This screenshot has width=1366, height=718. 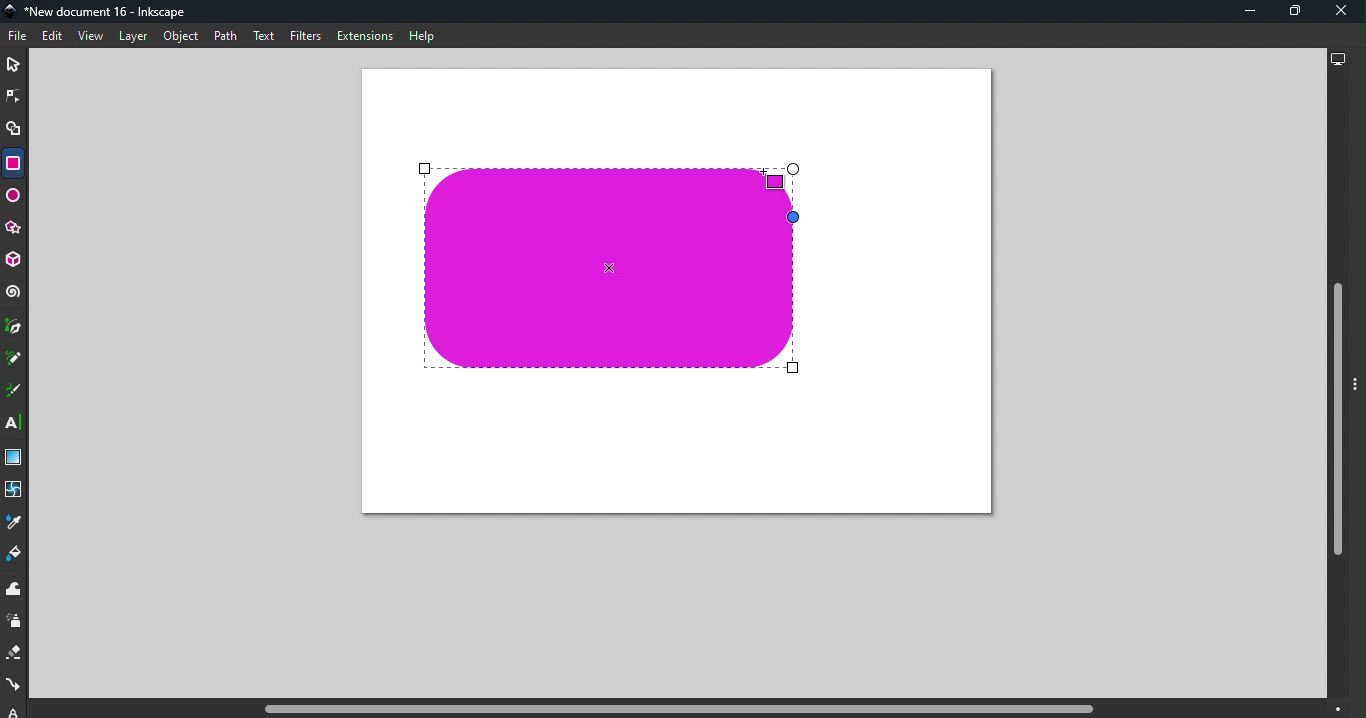 I want to click on Spray tool, so click(x=17, y=622).